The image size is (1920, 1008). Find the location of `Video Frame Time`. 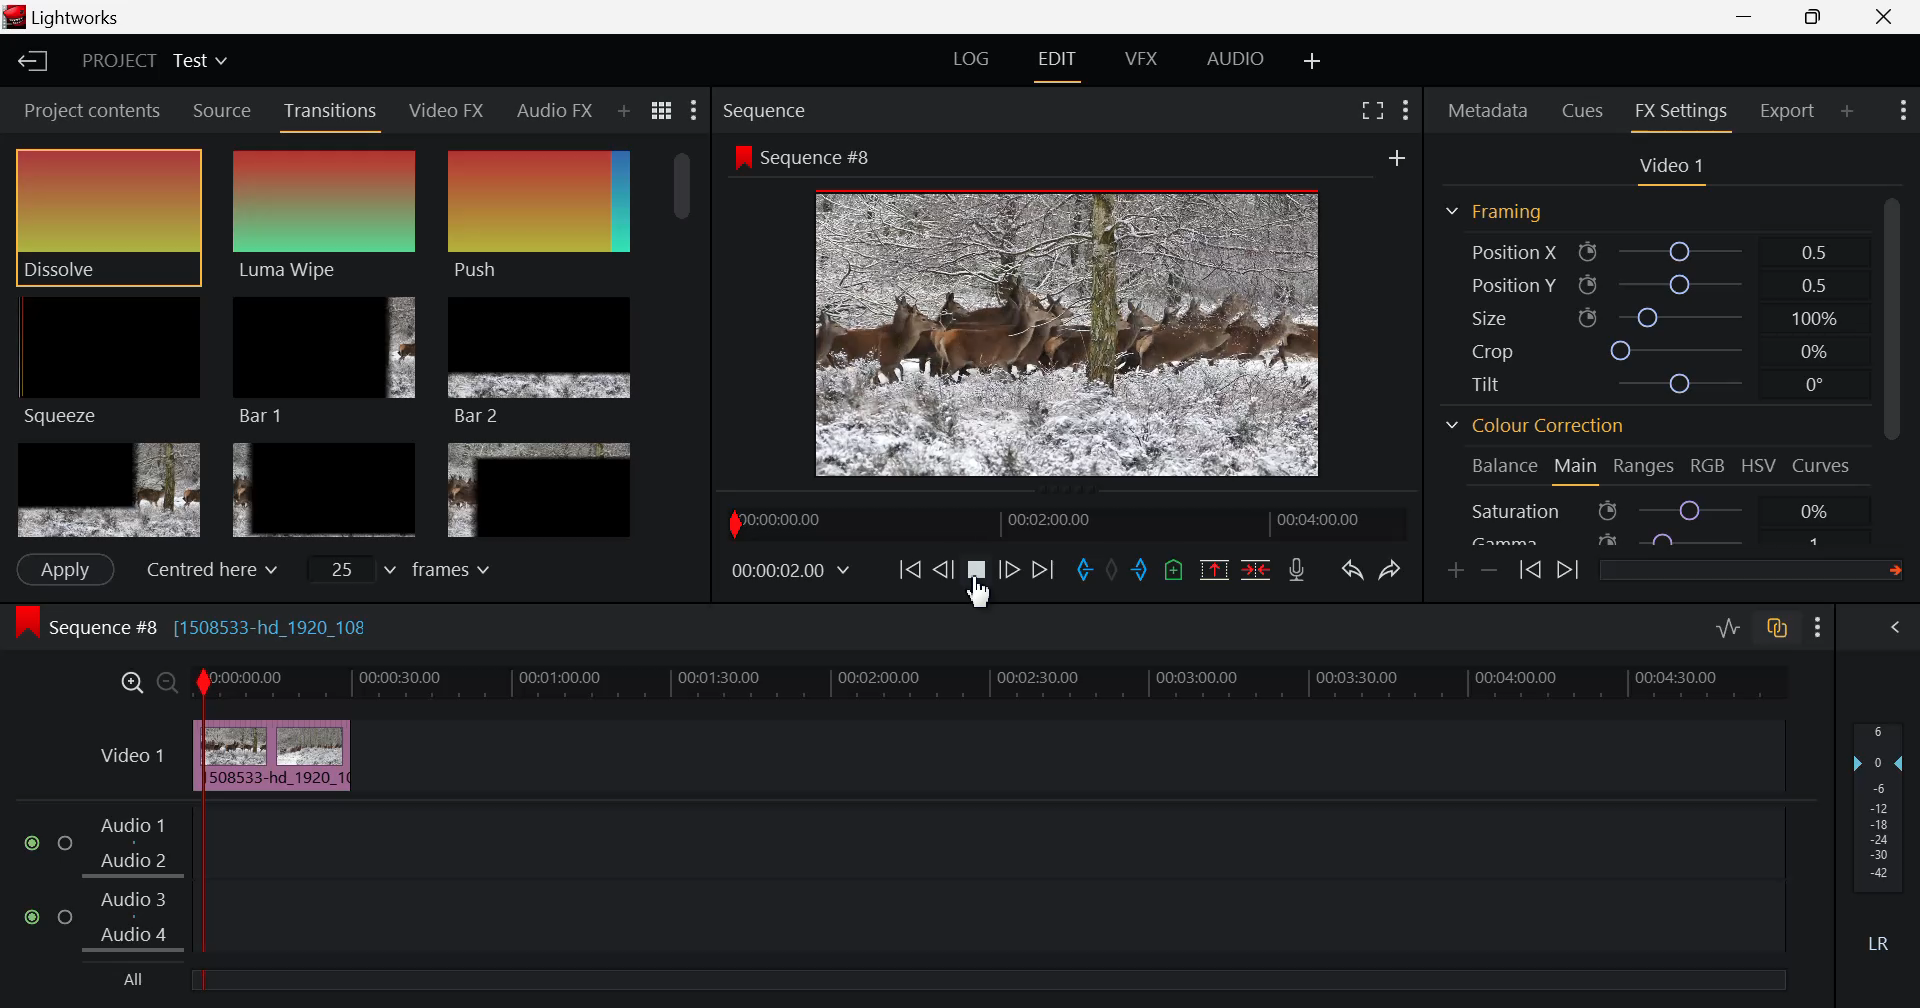

Video Frame Time is located at coordinates (793, 571).